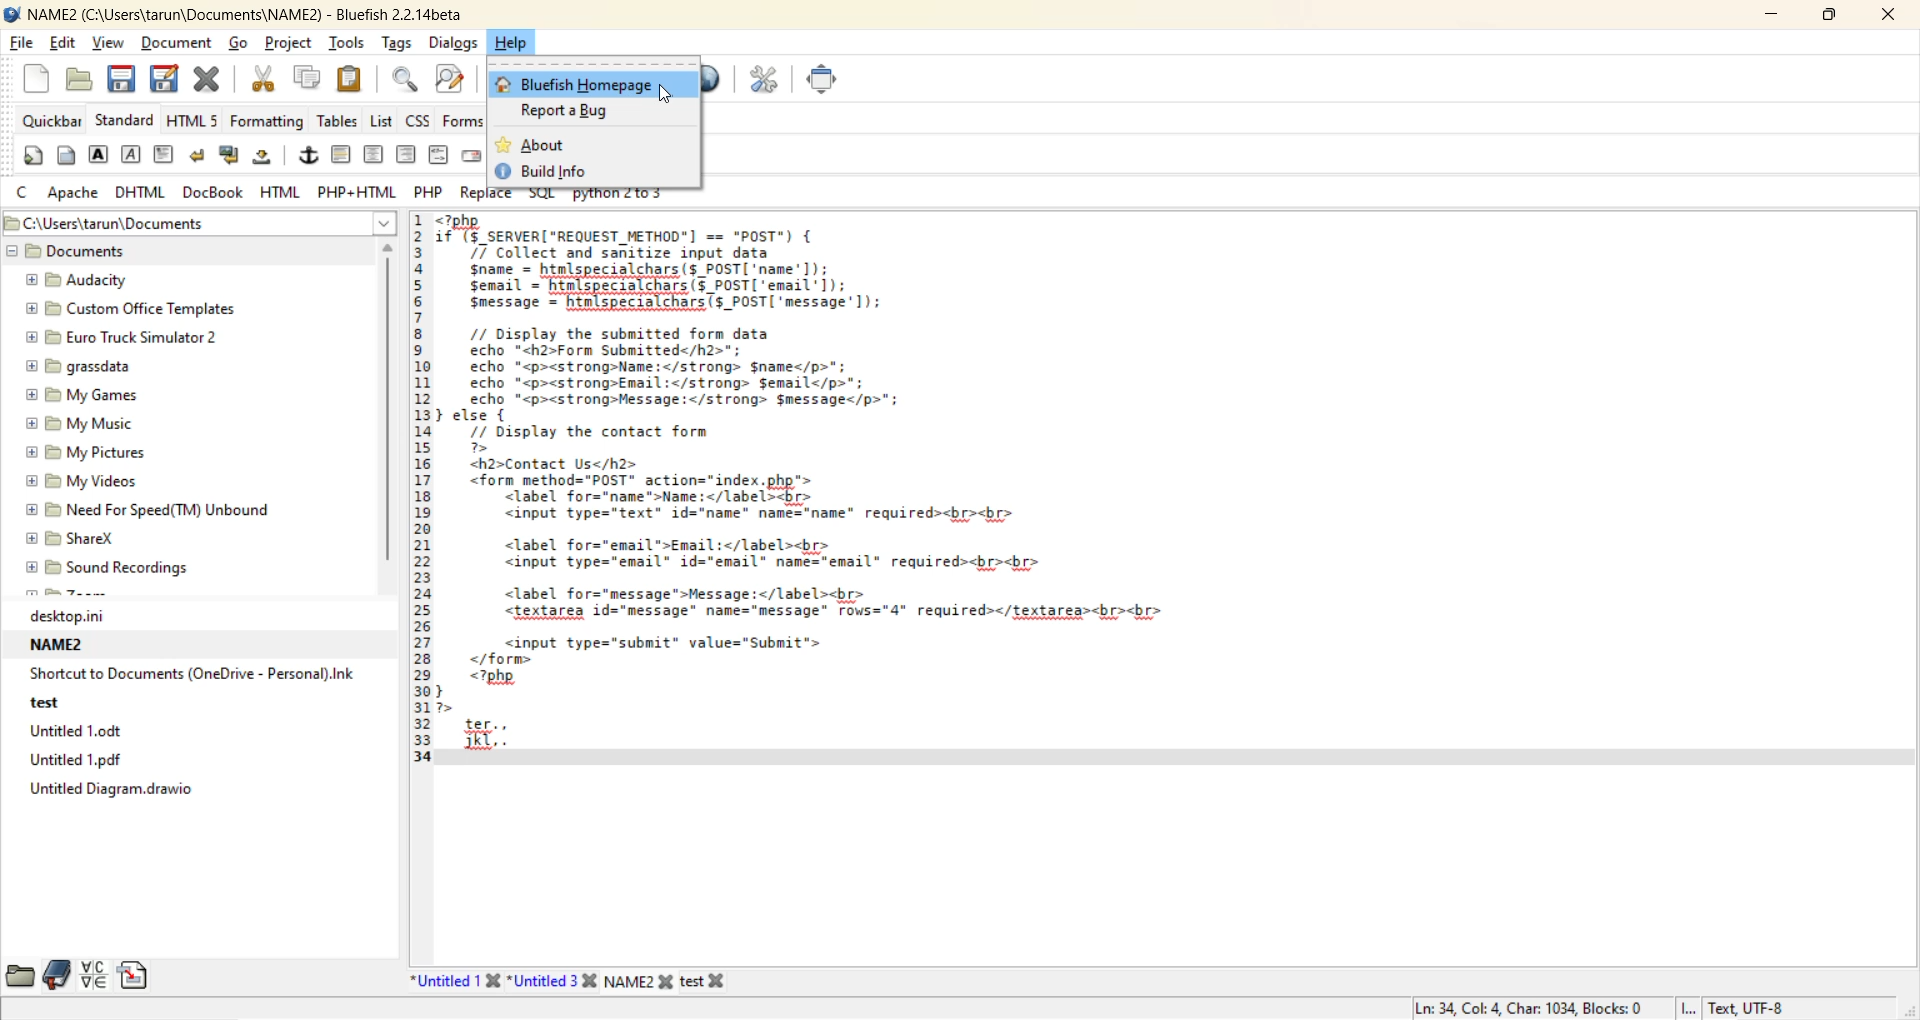 The height and width of the screenshot is (1020, 1920). What do you see at coordinates (140, 511) in the screenshot?
I see `Need For Speed(TM) Unbound` at bounding box center [140, 511].